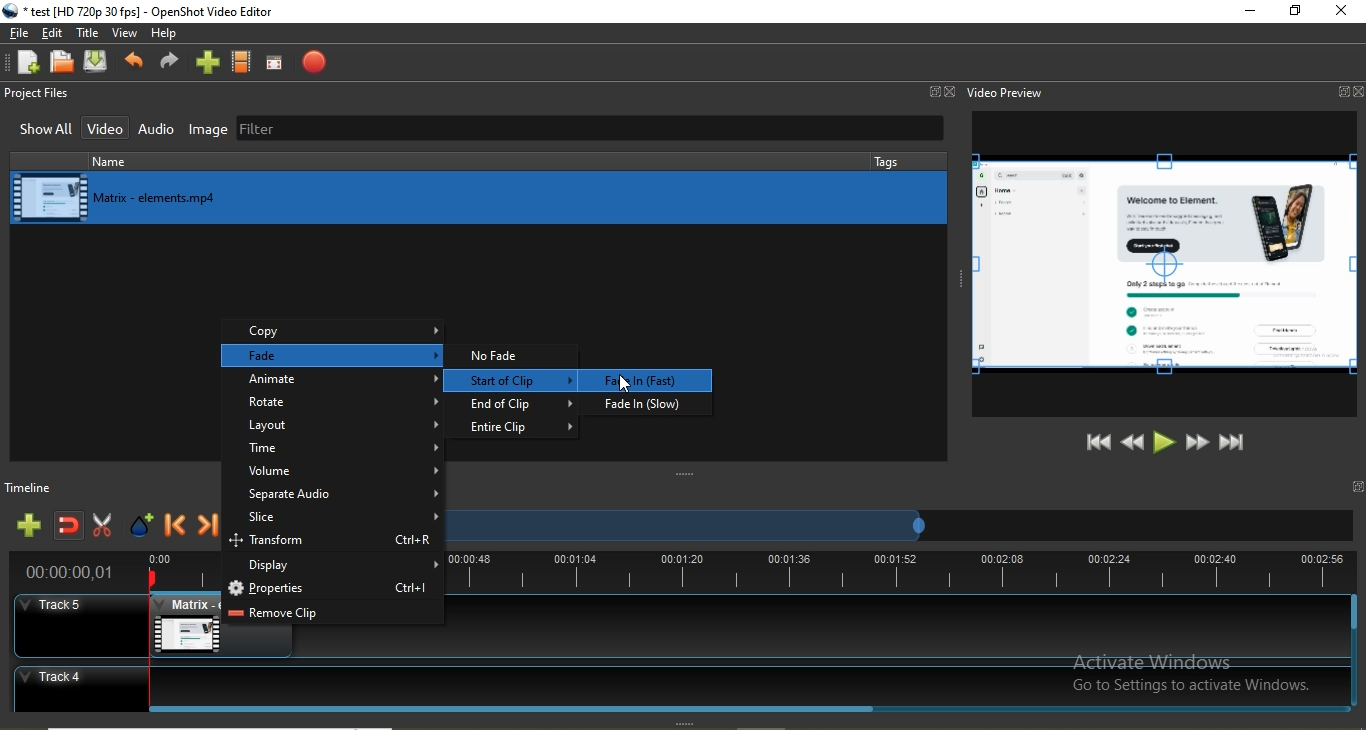 The image size is (1366, 730). I want to click on Redo, so click(169, 65).